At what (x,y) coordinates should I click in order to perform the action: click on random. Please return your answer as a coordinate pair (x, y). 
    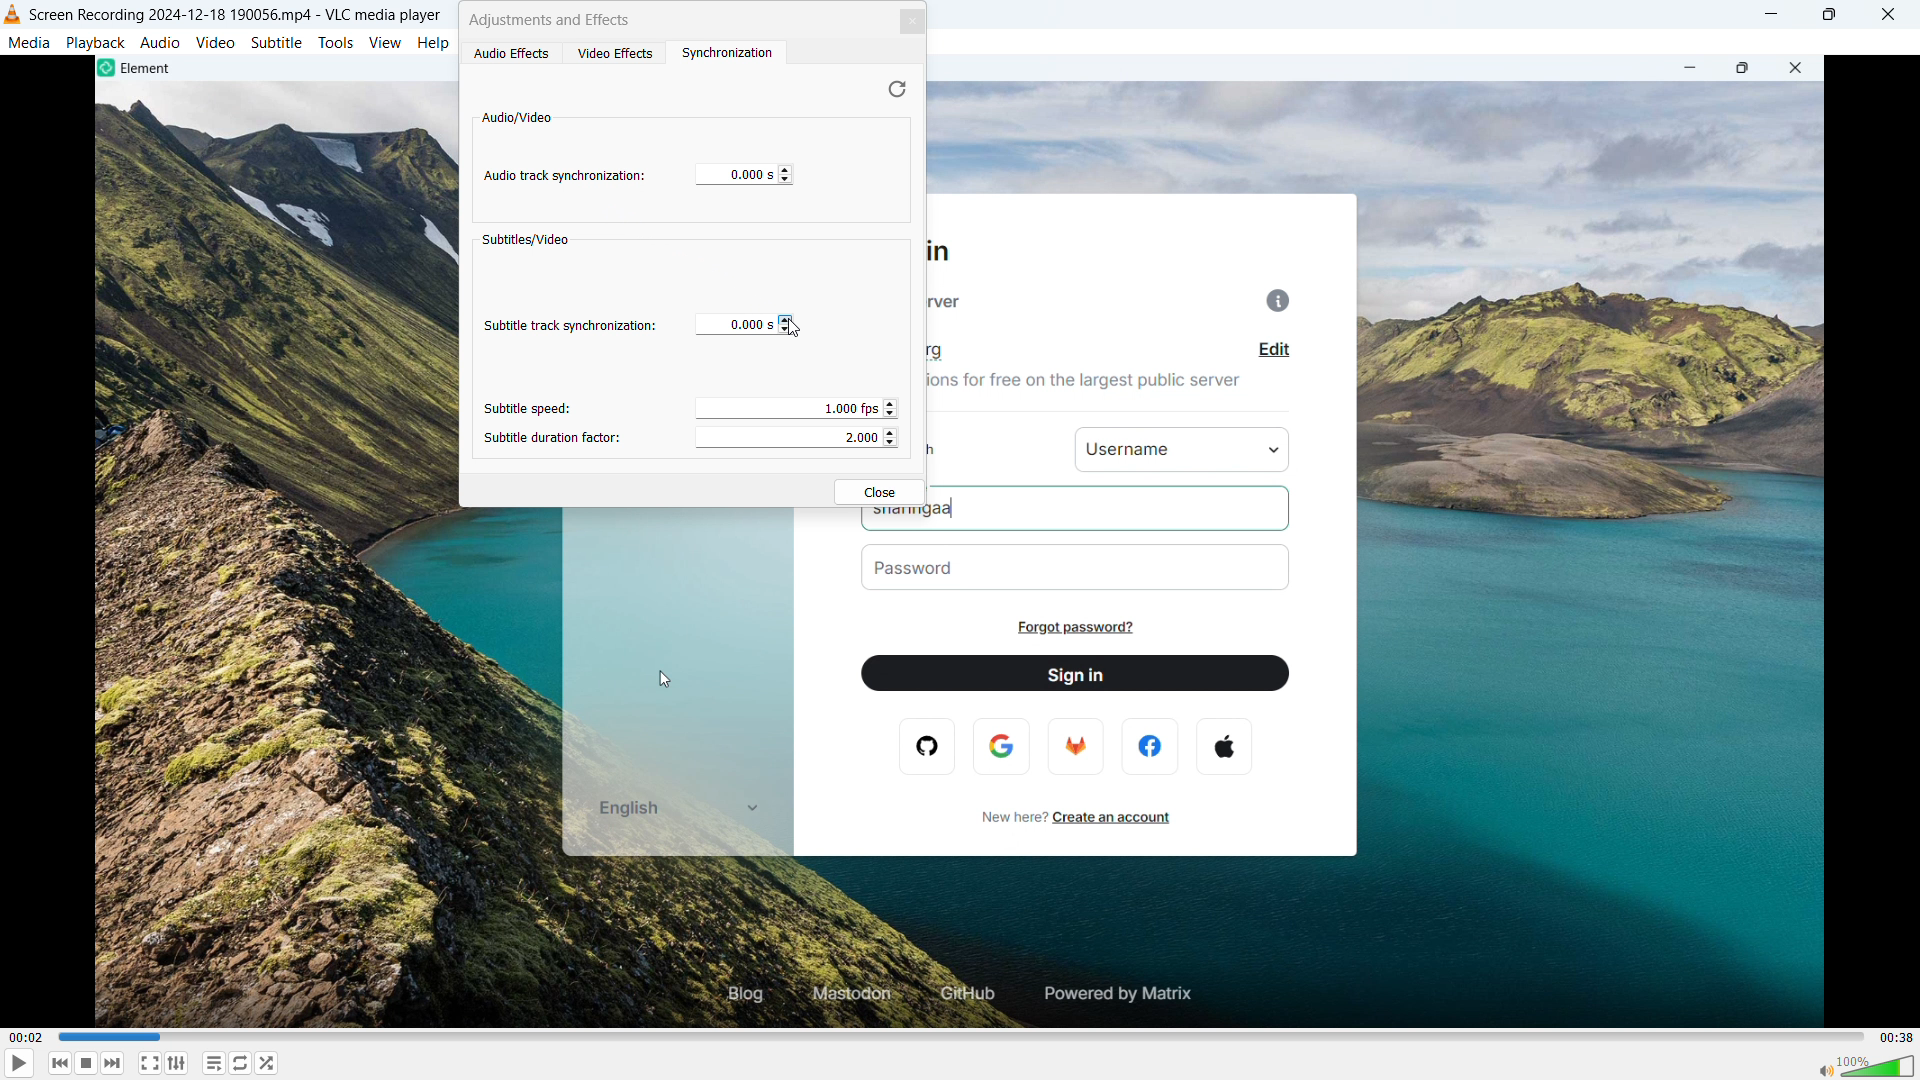
    Looking at the image, I should click on (266, 1063).